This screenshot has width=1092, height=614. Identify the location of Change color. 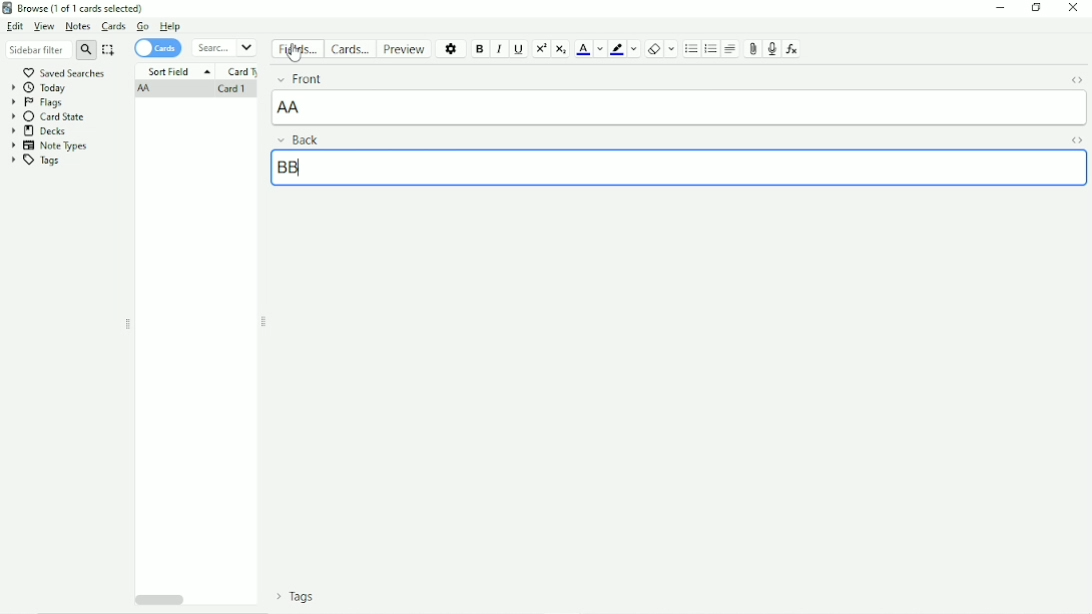
(634, 48).